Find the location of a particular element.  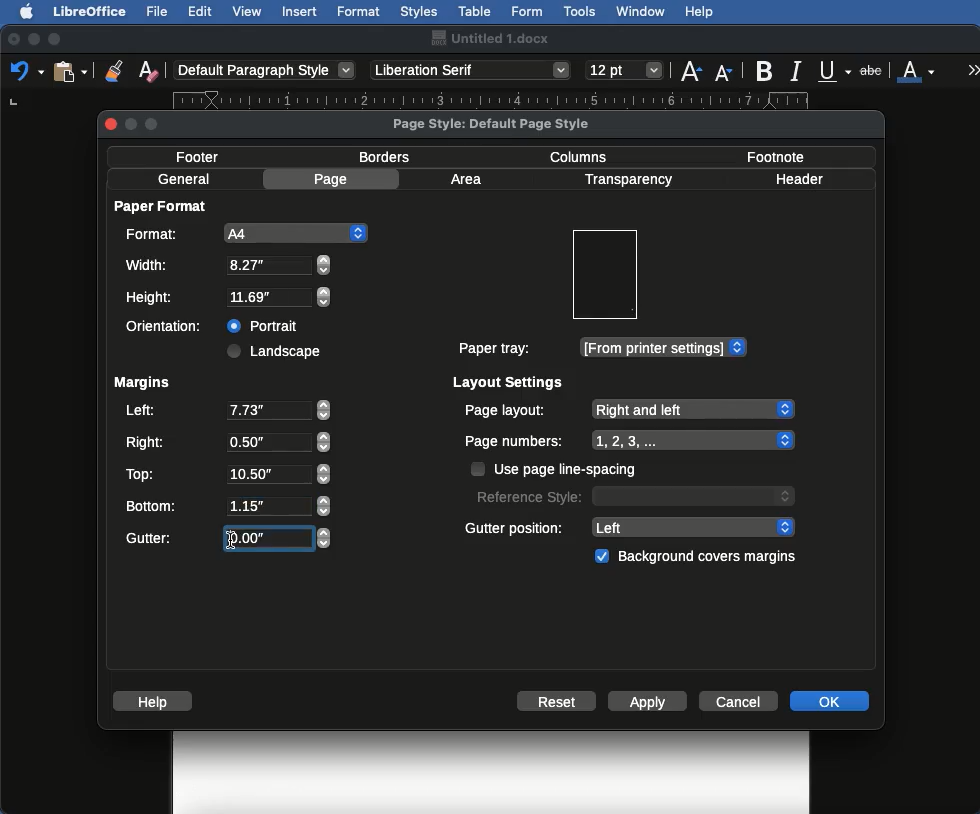

Styles is located at coordinates (418, 11).